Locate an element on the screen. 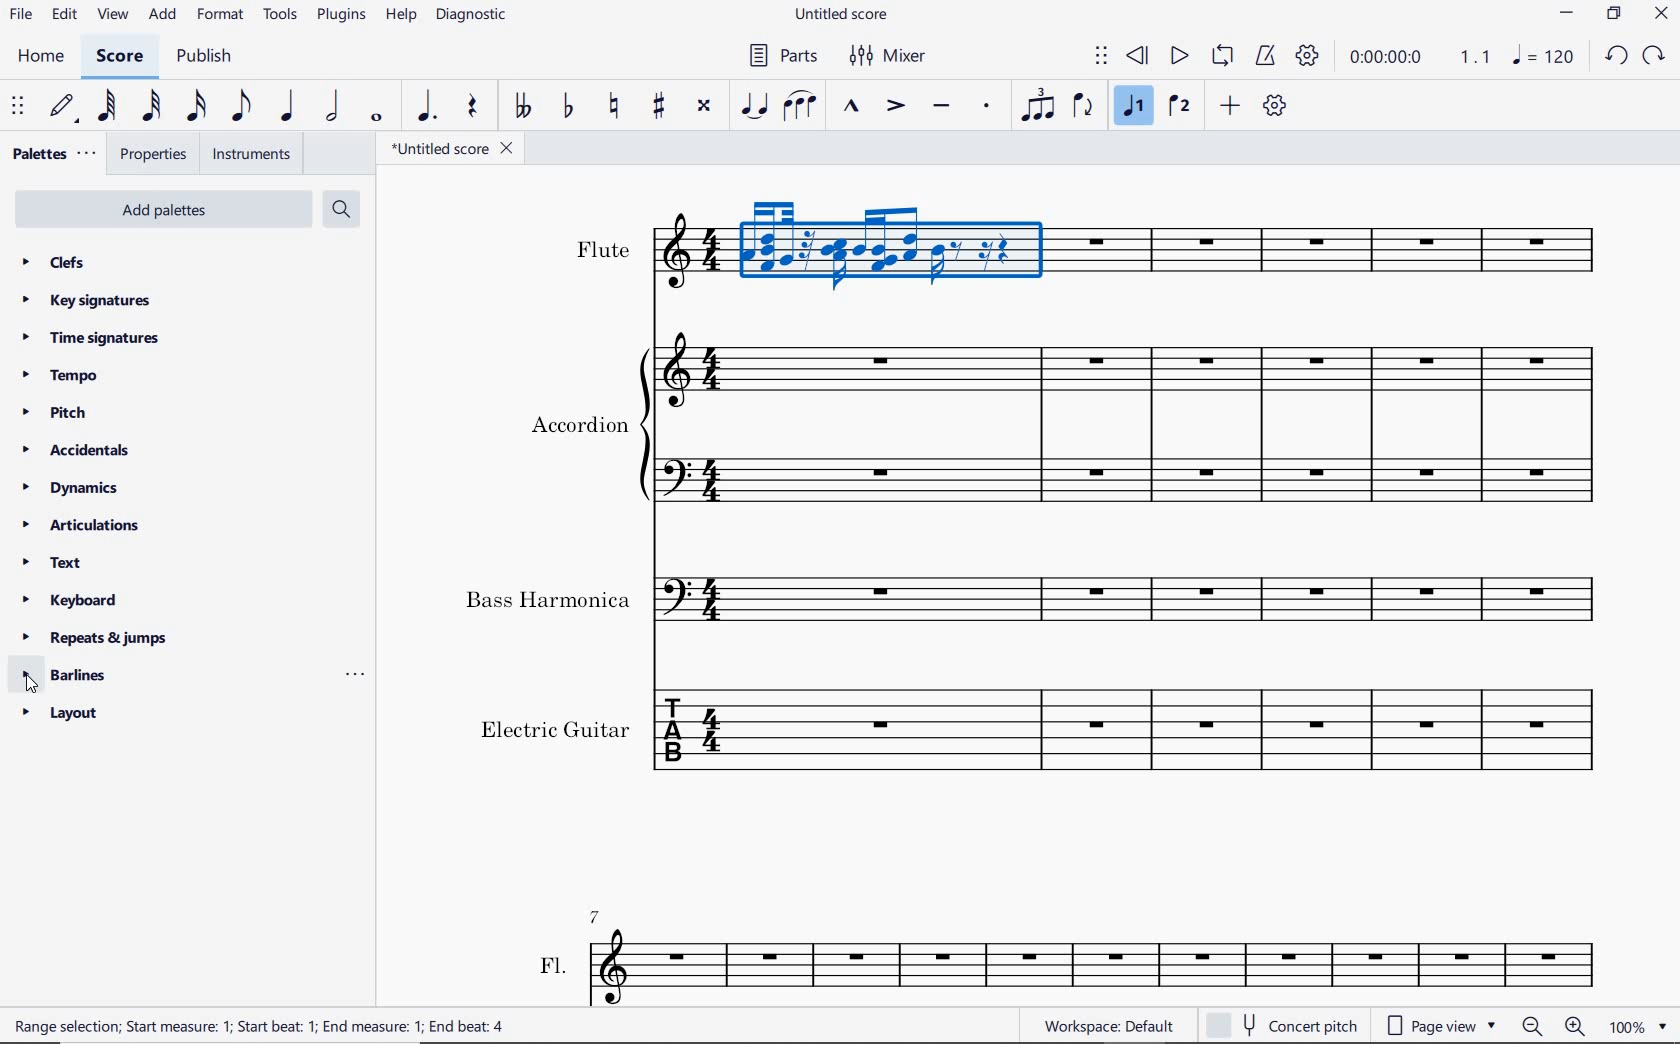 Image resolution: width=1680 pixels, height=1044 pixels. palettes is located at coordinates (52, 154).